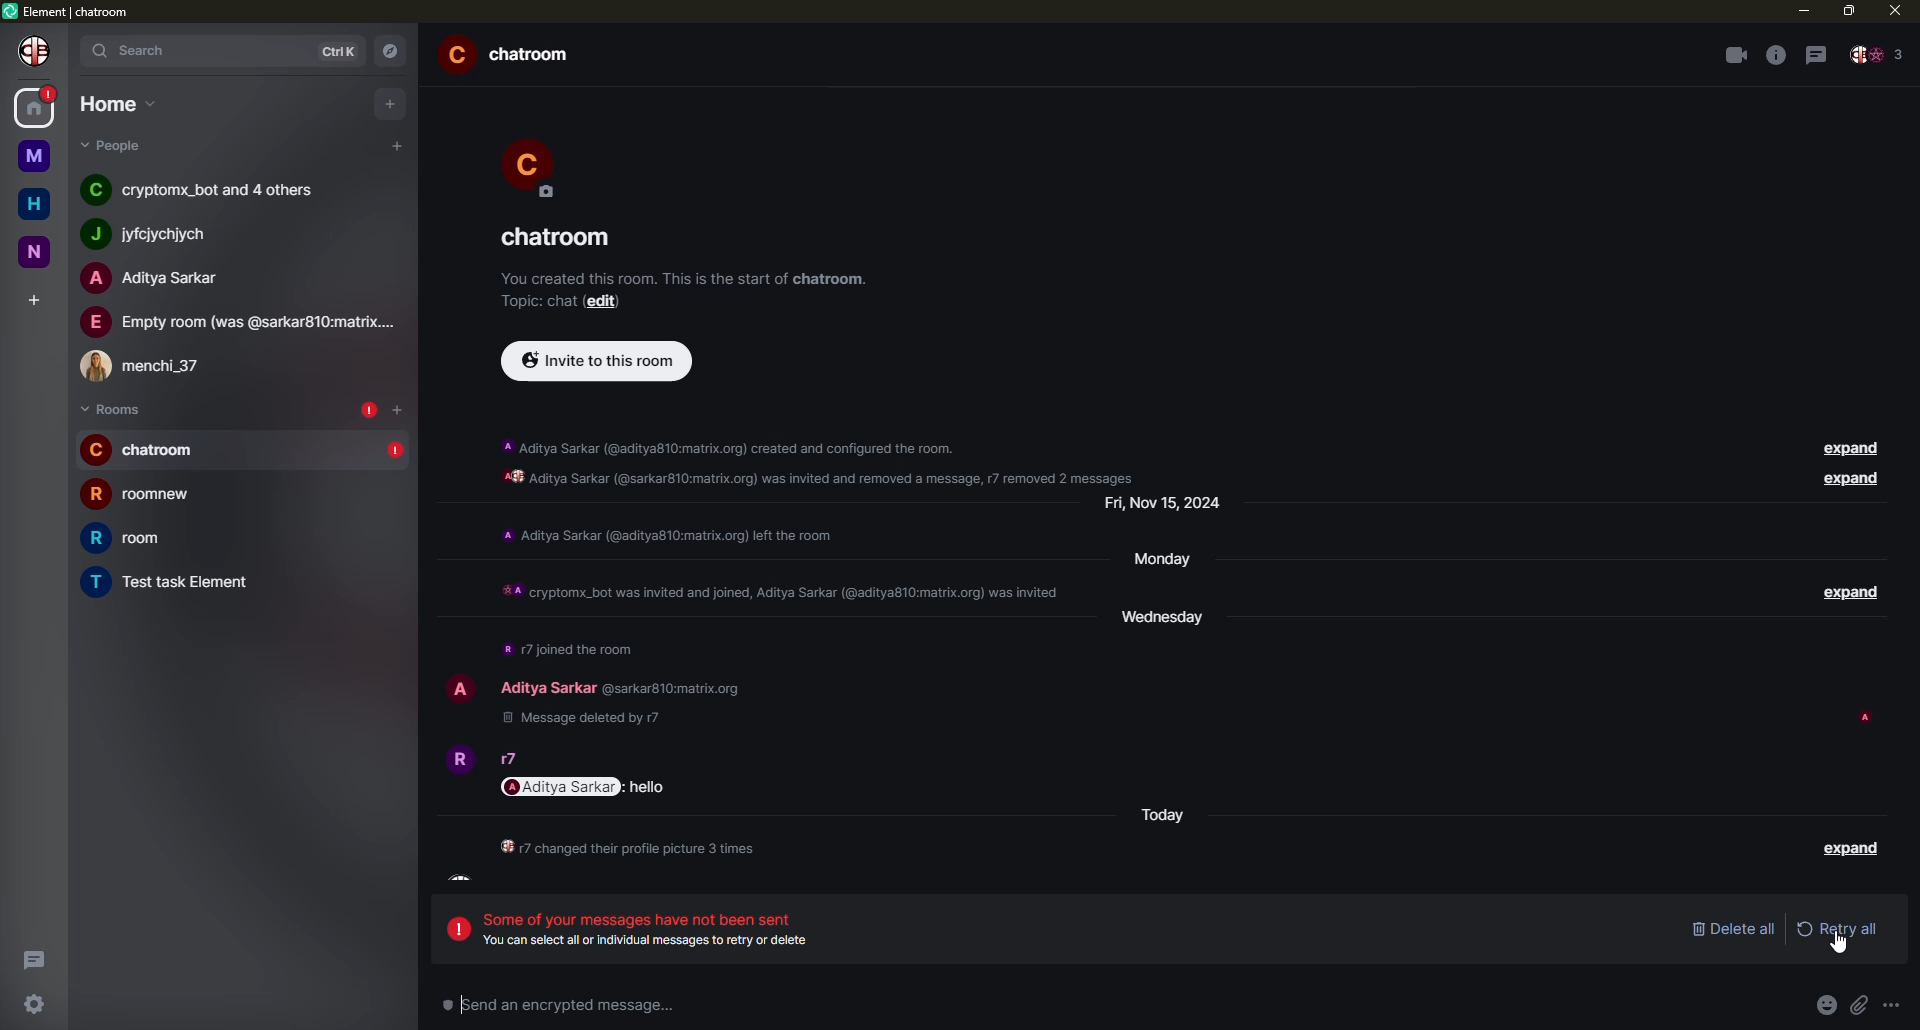  What do you see at coordinates (541, 167) in the screenshot?
I see `profile` at bounding box center [541, 167].